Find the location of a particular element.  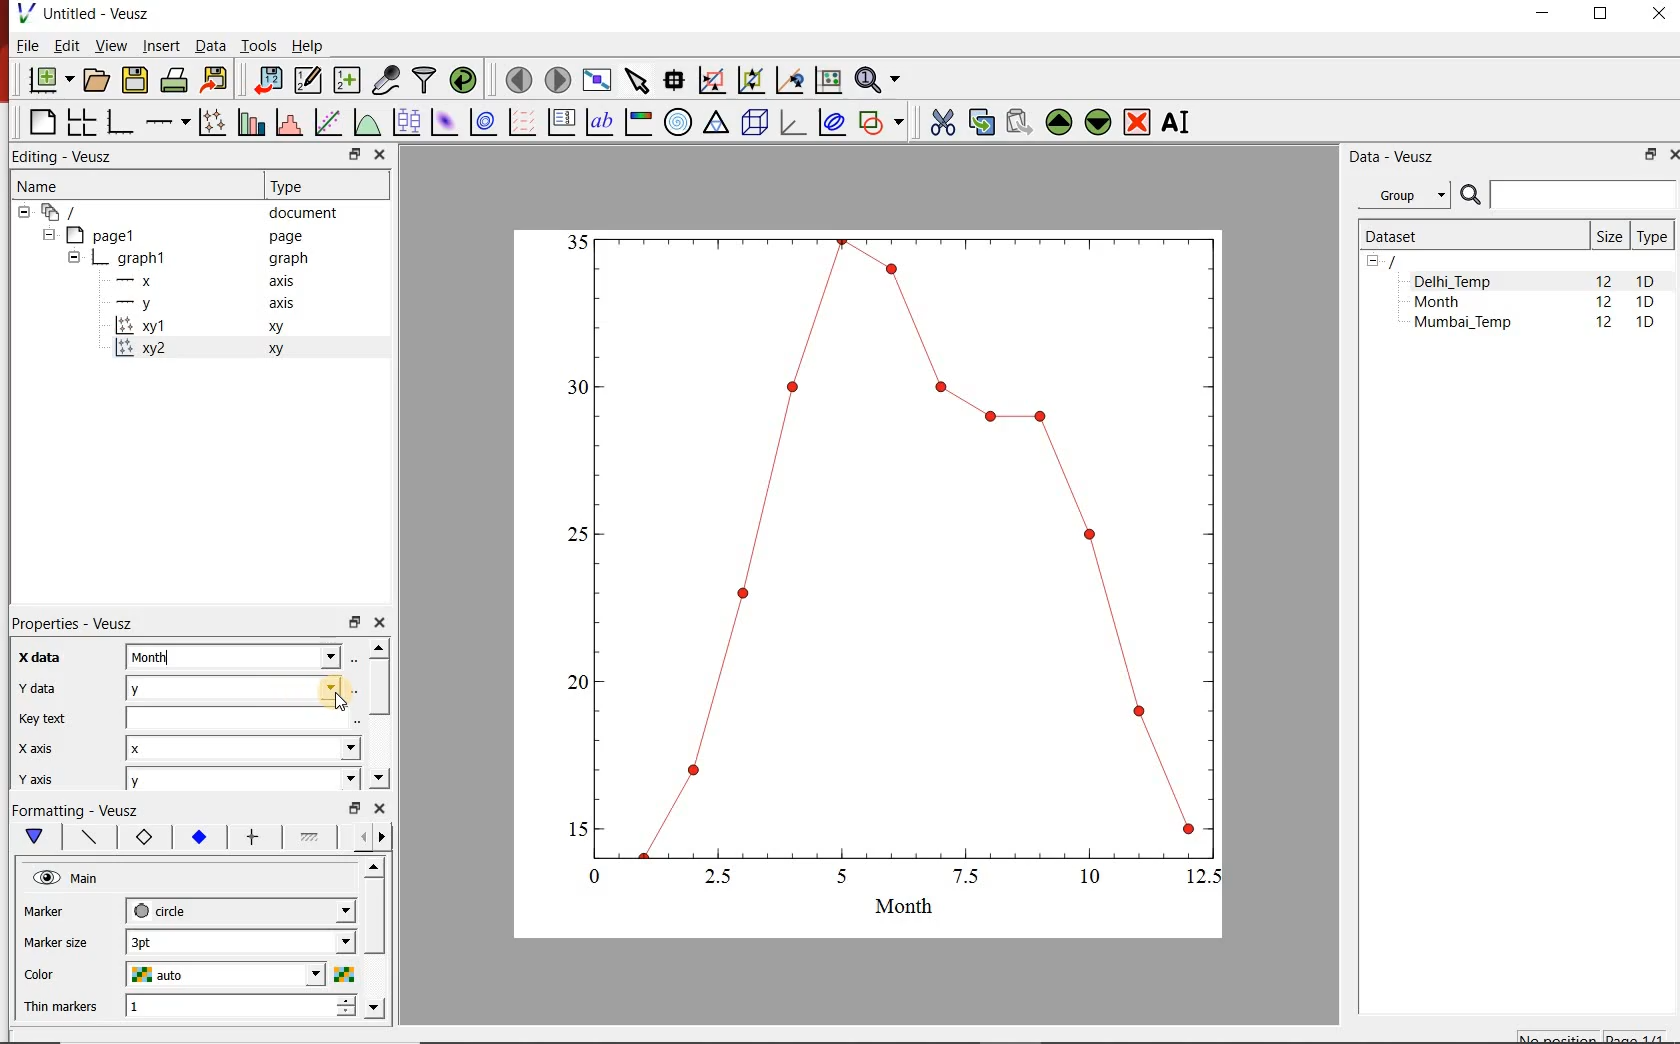

Editing - Veusz is located at coordinates (74, 155).